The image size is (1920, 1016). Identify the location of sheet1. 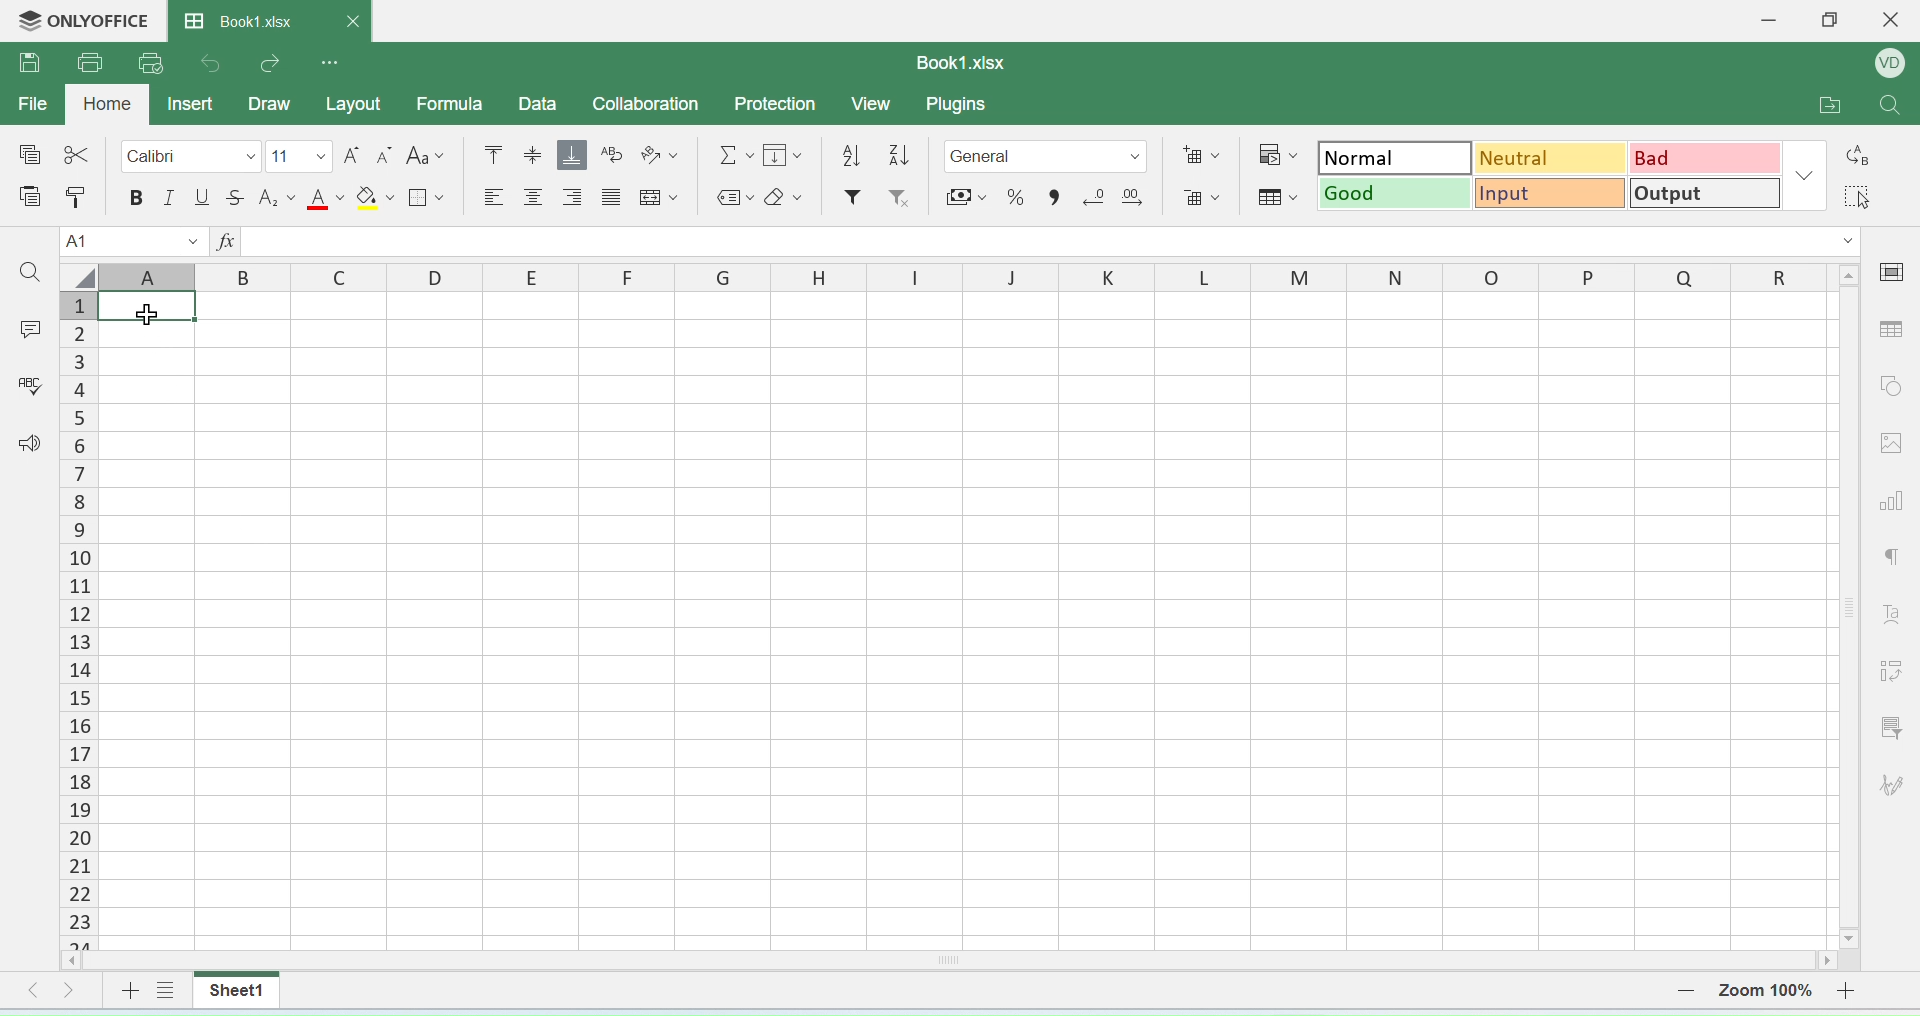
(234, 991).